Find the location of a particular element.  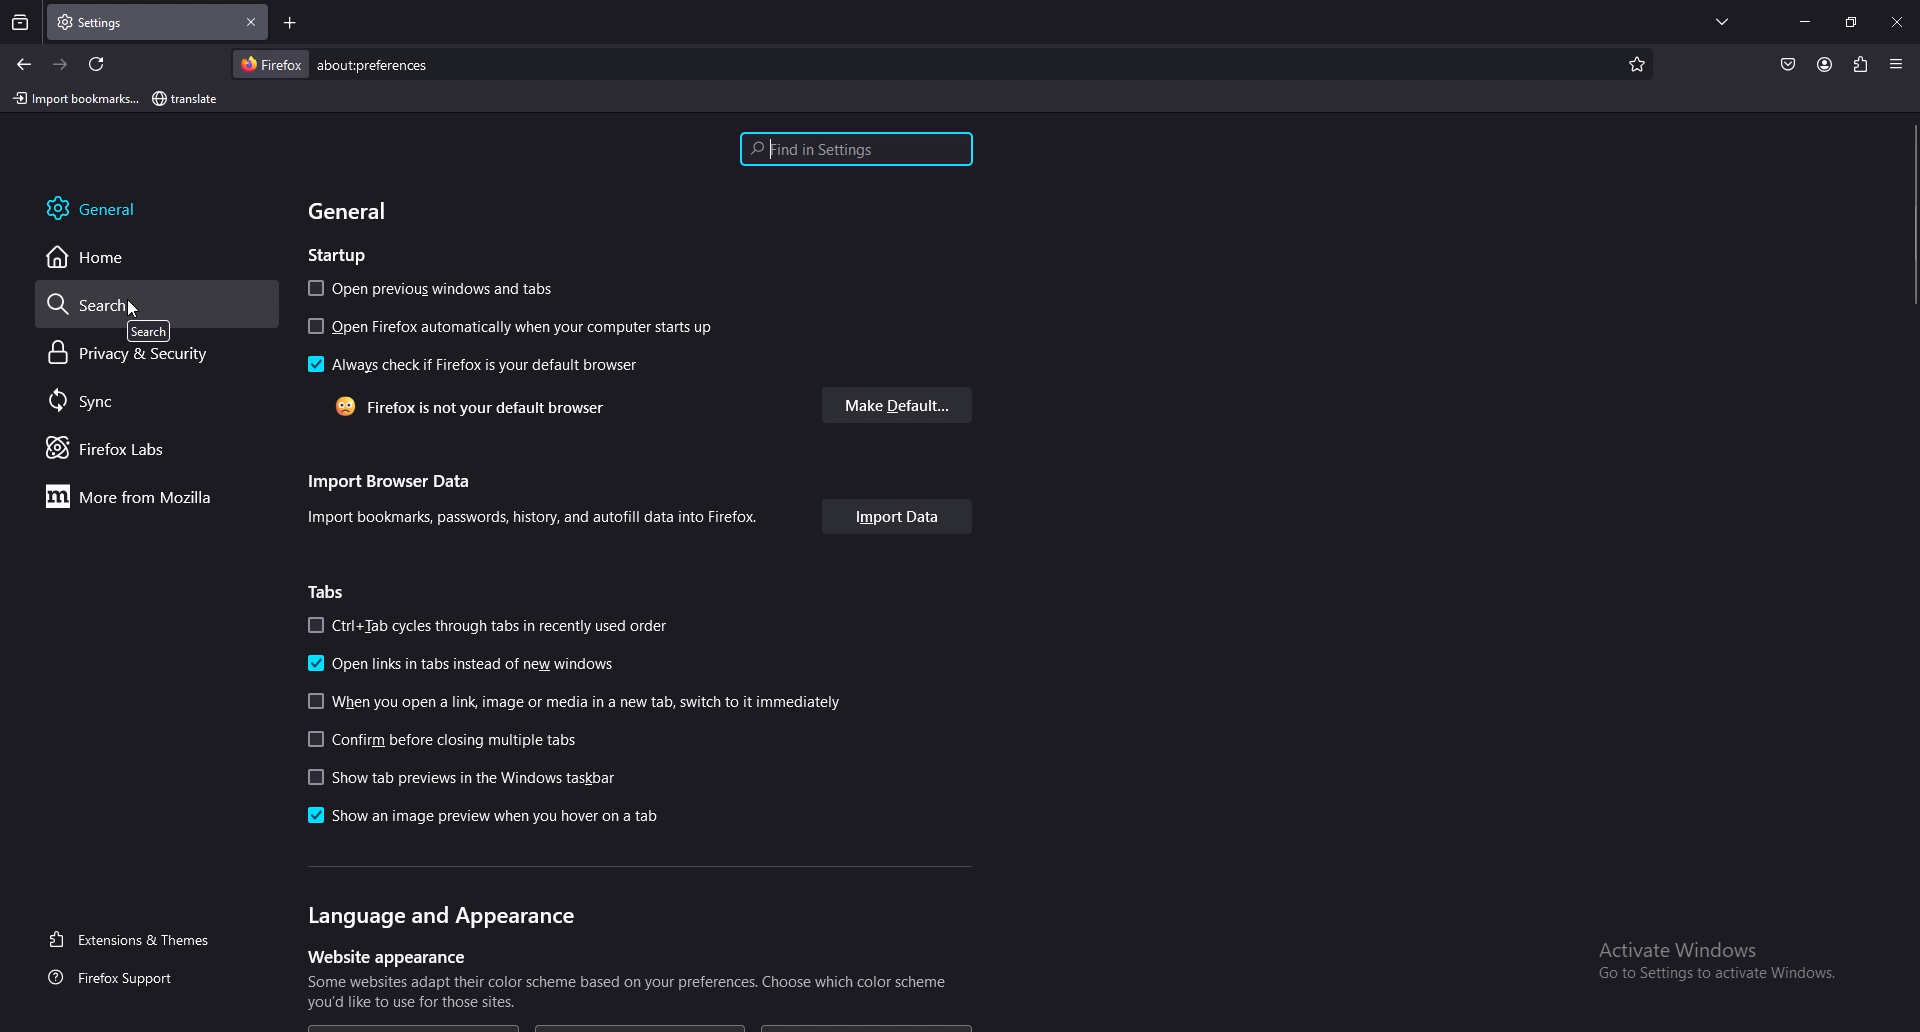

privacy and security is located at coordinates (143, 359).